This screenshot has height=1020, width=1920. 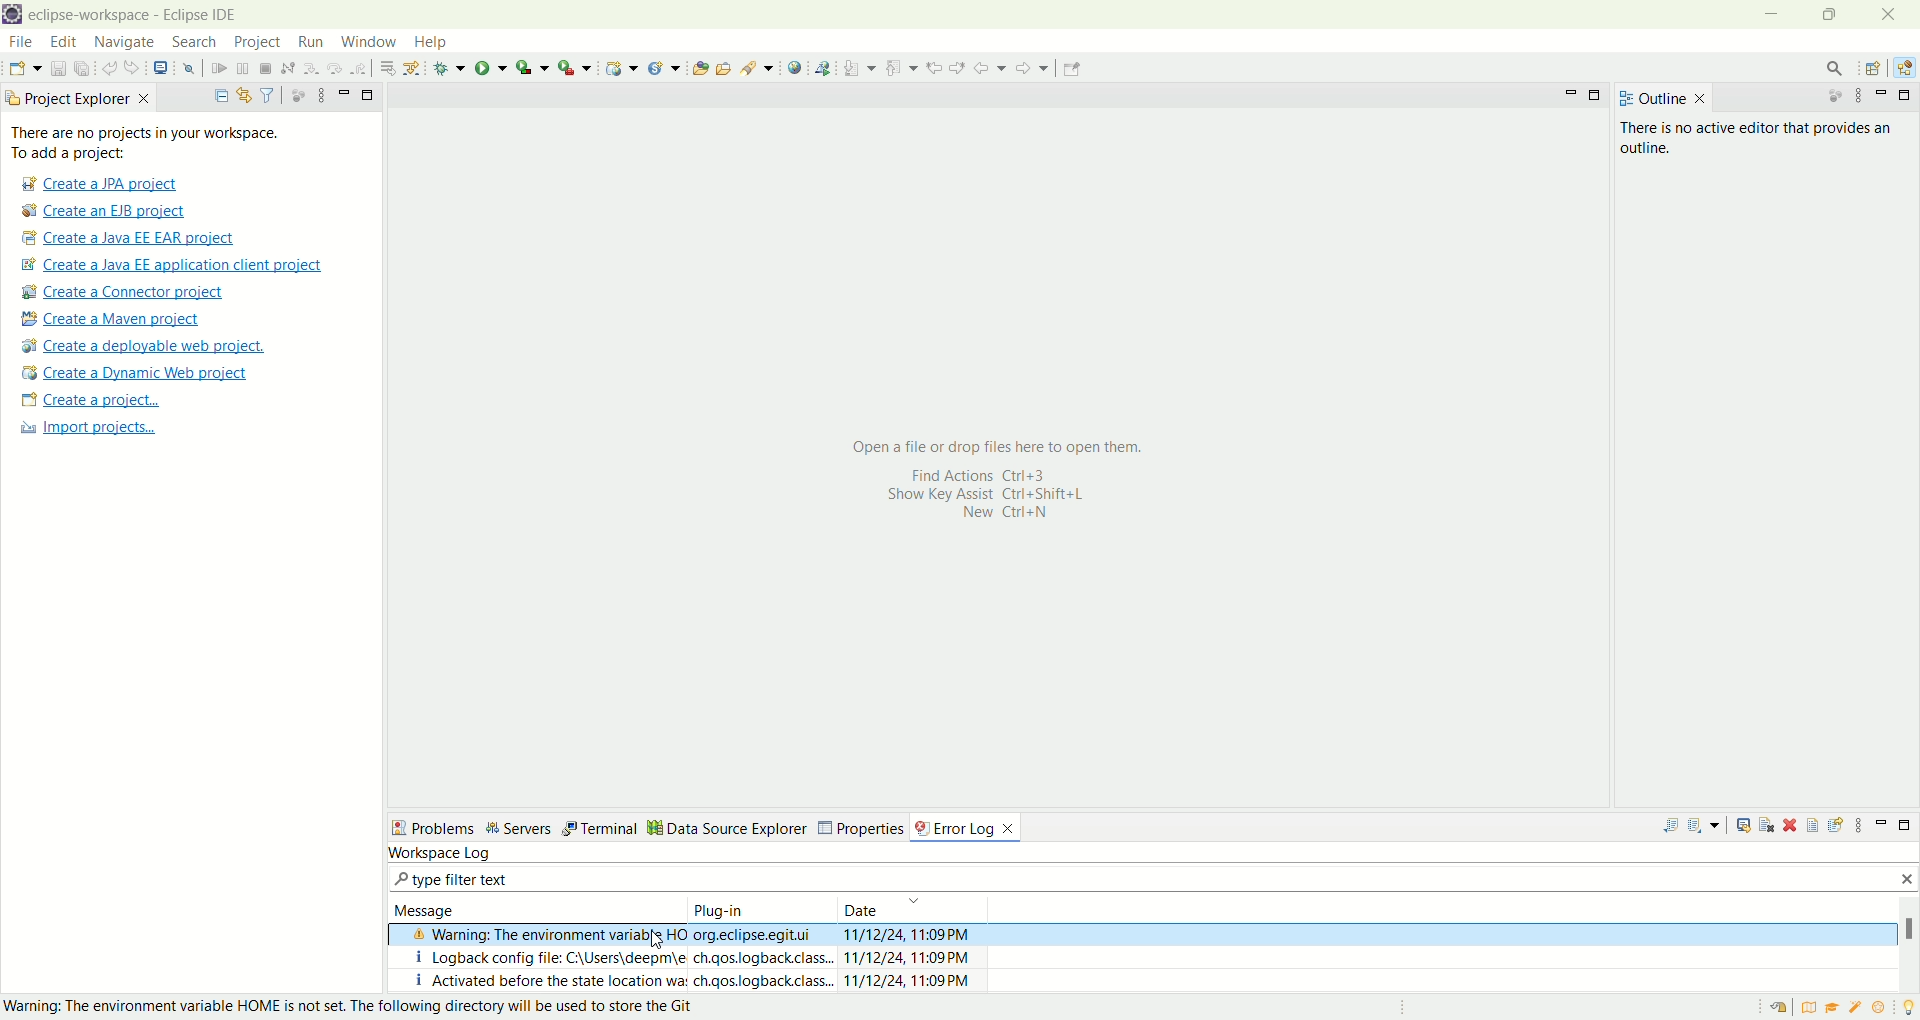 What do you see at coordinates (100, 434) in the screenshot?
I see `import projects` at bounding box center [100, 434].